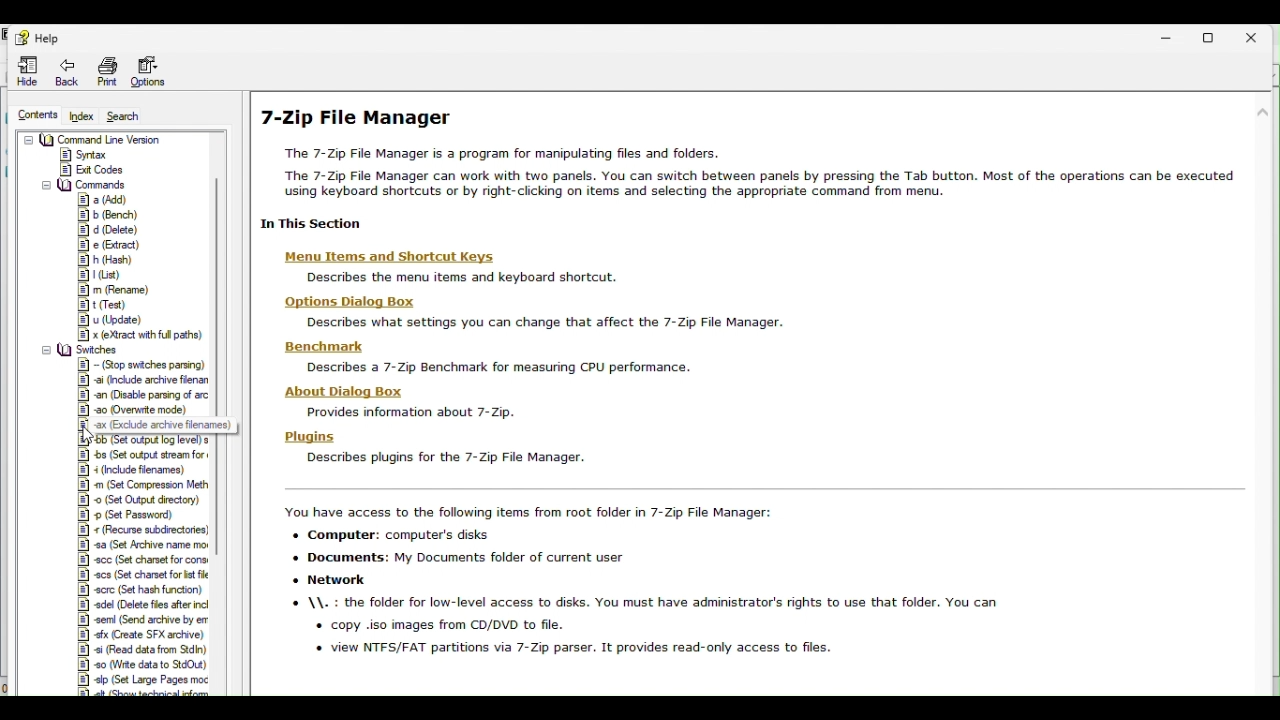 The image size is (1280, 720). Describe the element at coordinates (143, 364) in the screenshot. I see `#] - (Stop switches parsing)` at that location.